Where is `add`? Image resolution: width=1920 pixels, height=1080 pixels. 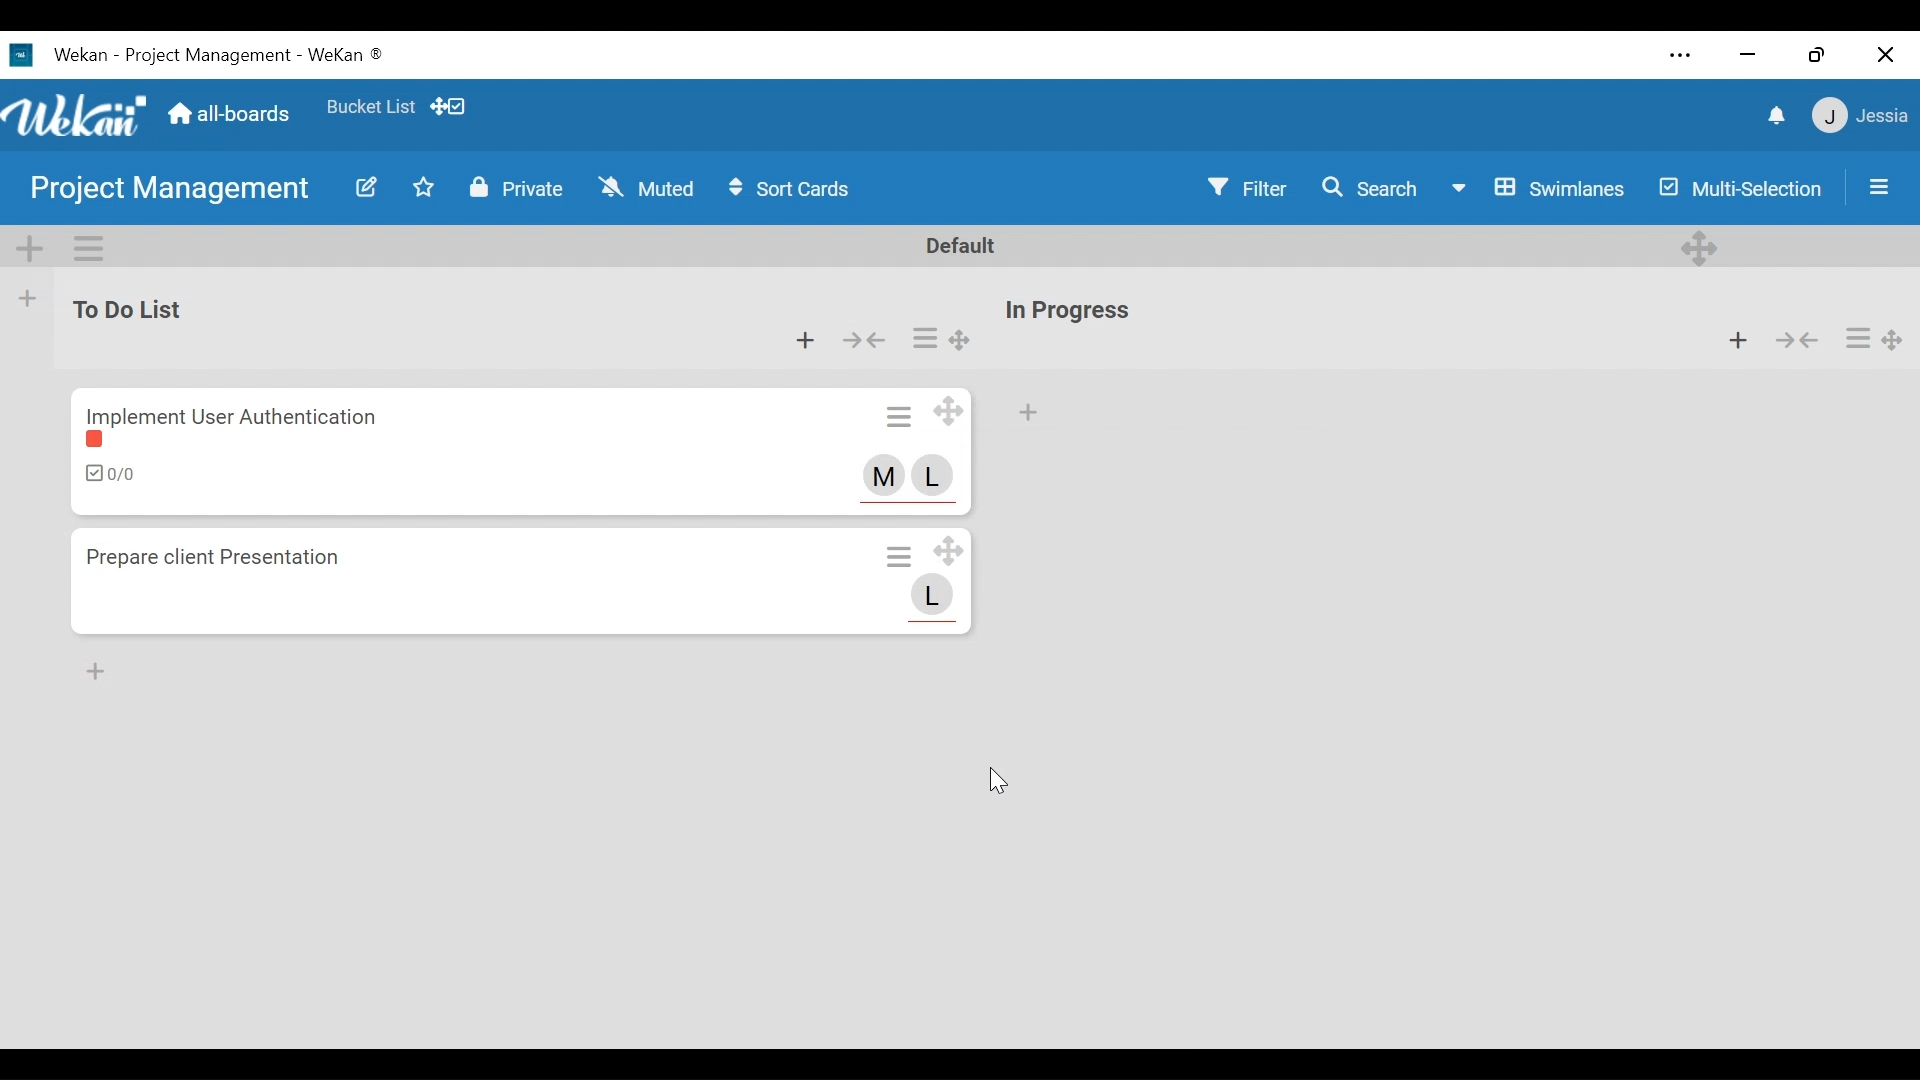 add is located at coordinates (1046, 419).